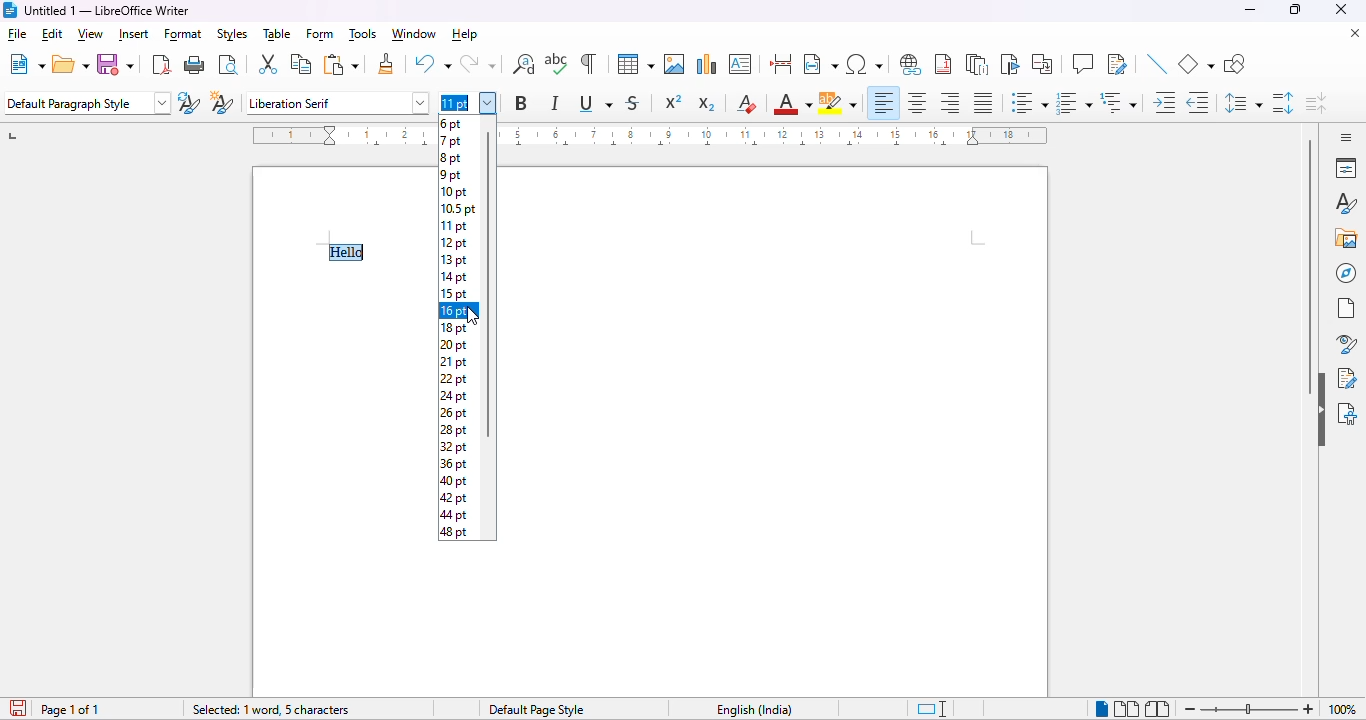 The height and width of the screenshot is (720, 1366). I want to click on insert image, so click(674, 64).